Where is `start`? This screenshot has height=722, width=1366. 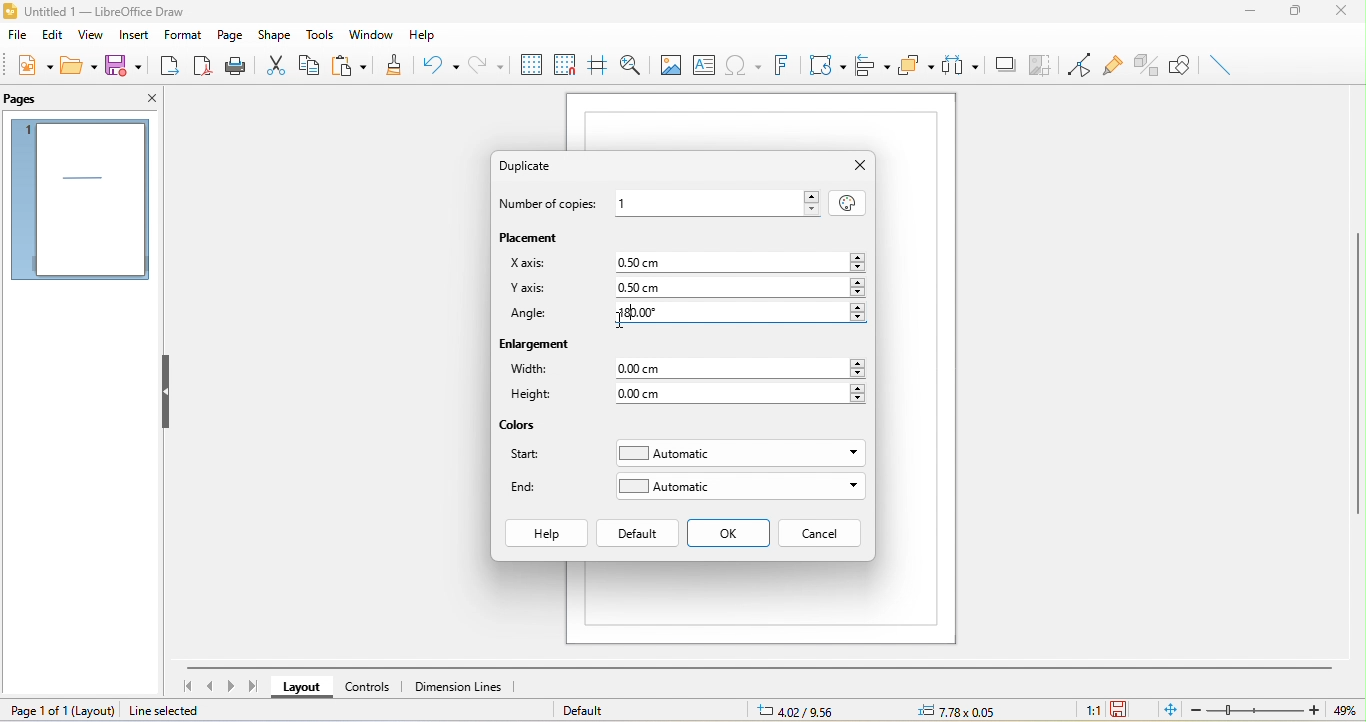 start is located at coordinates (532, 458).